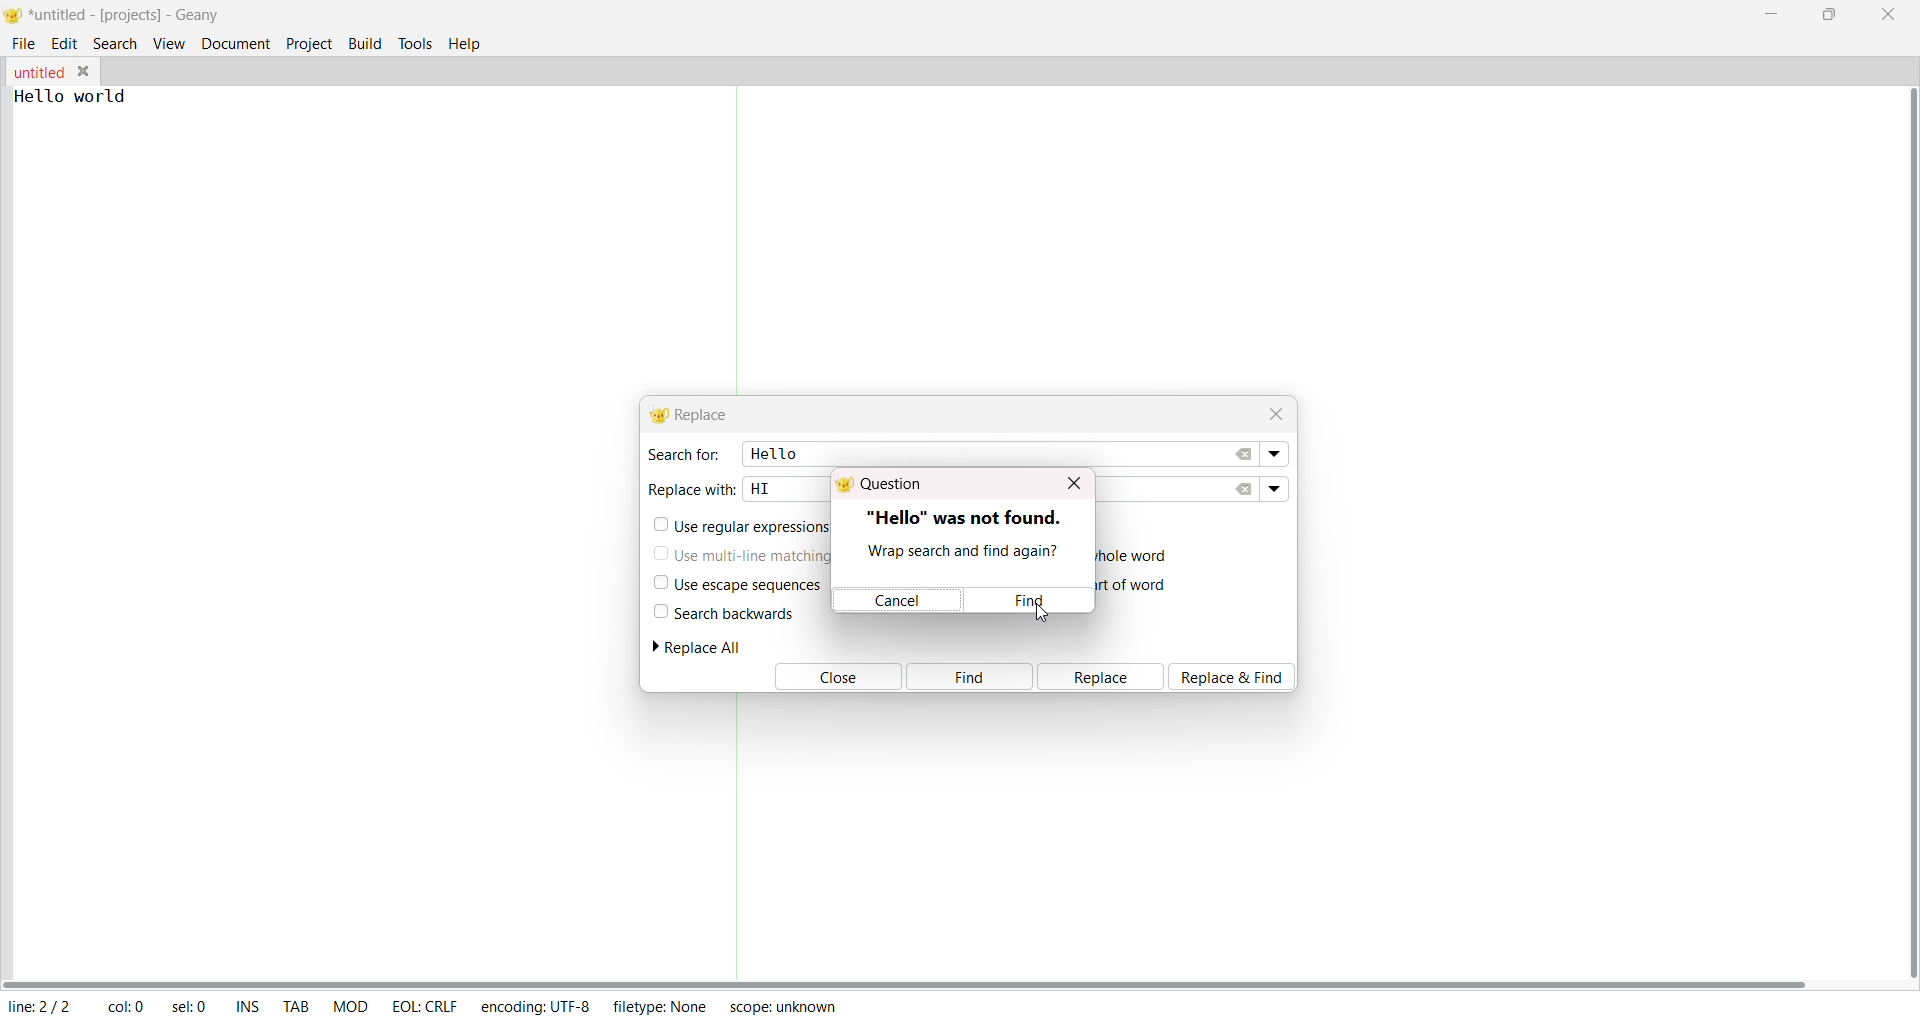 The height and width of the screenshot is (1018, 1920). What do you see at coordinates (309, 42) in the screenshot?
I see `project` at bounding box center [309, 42].